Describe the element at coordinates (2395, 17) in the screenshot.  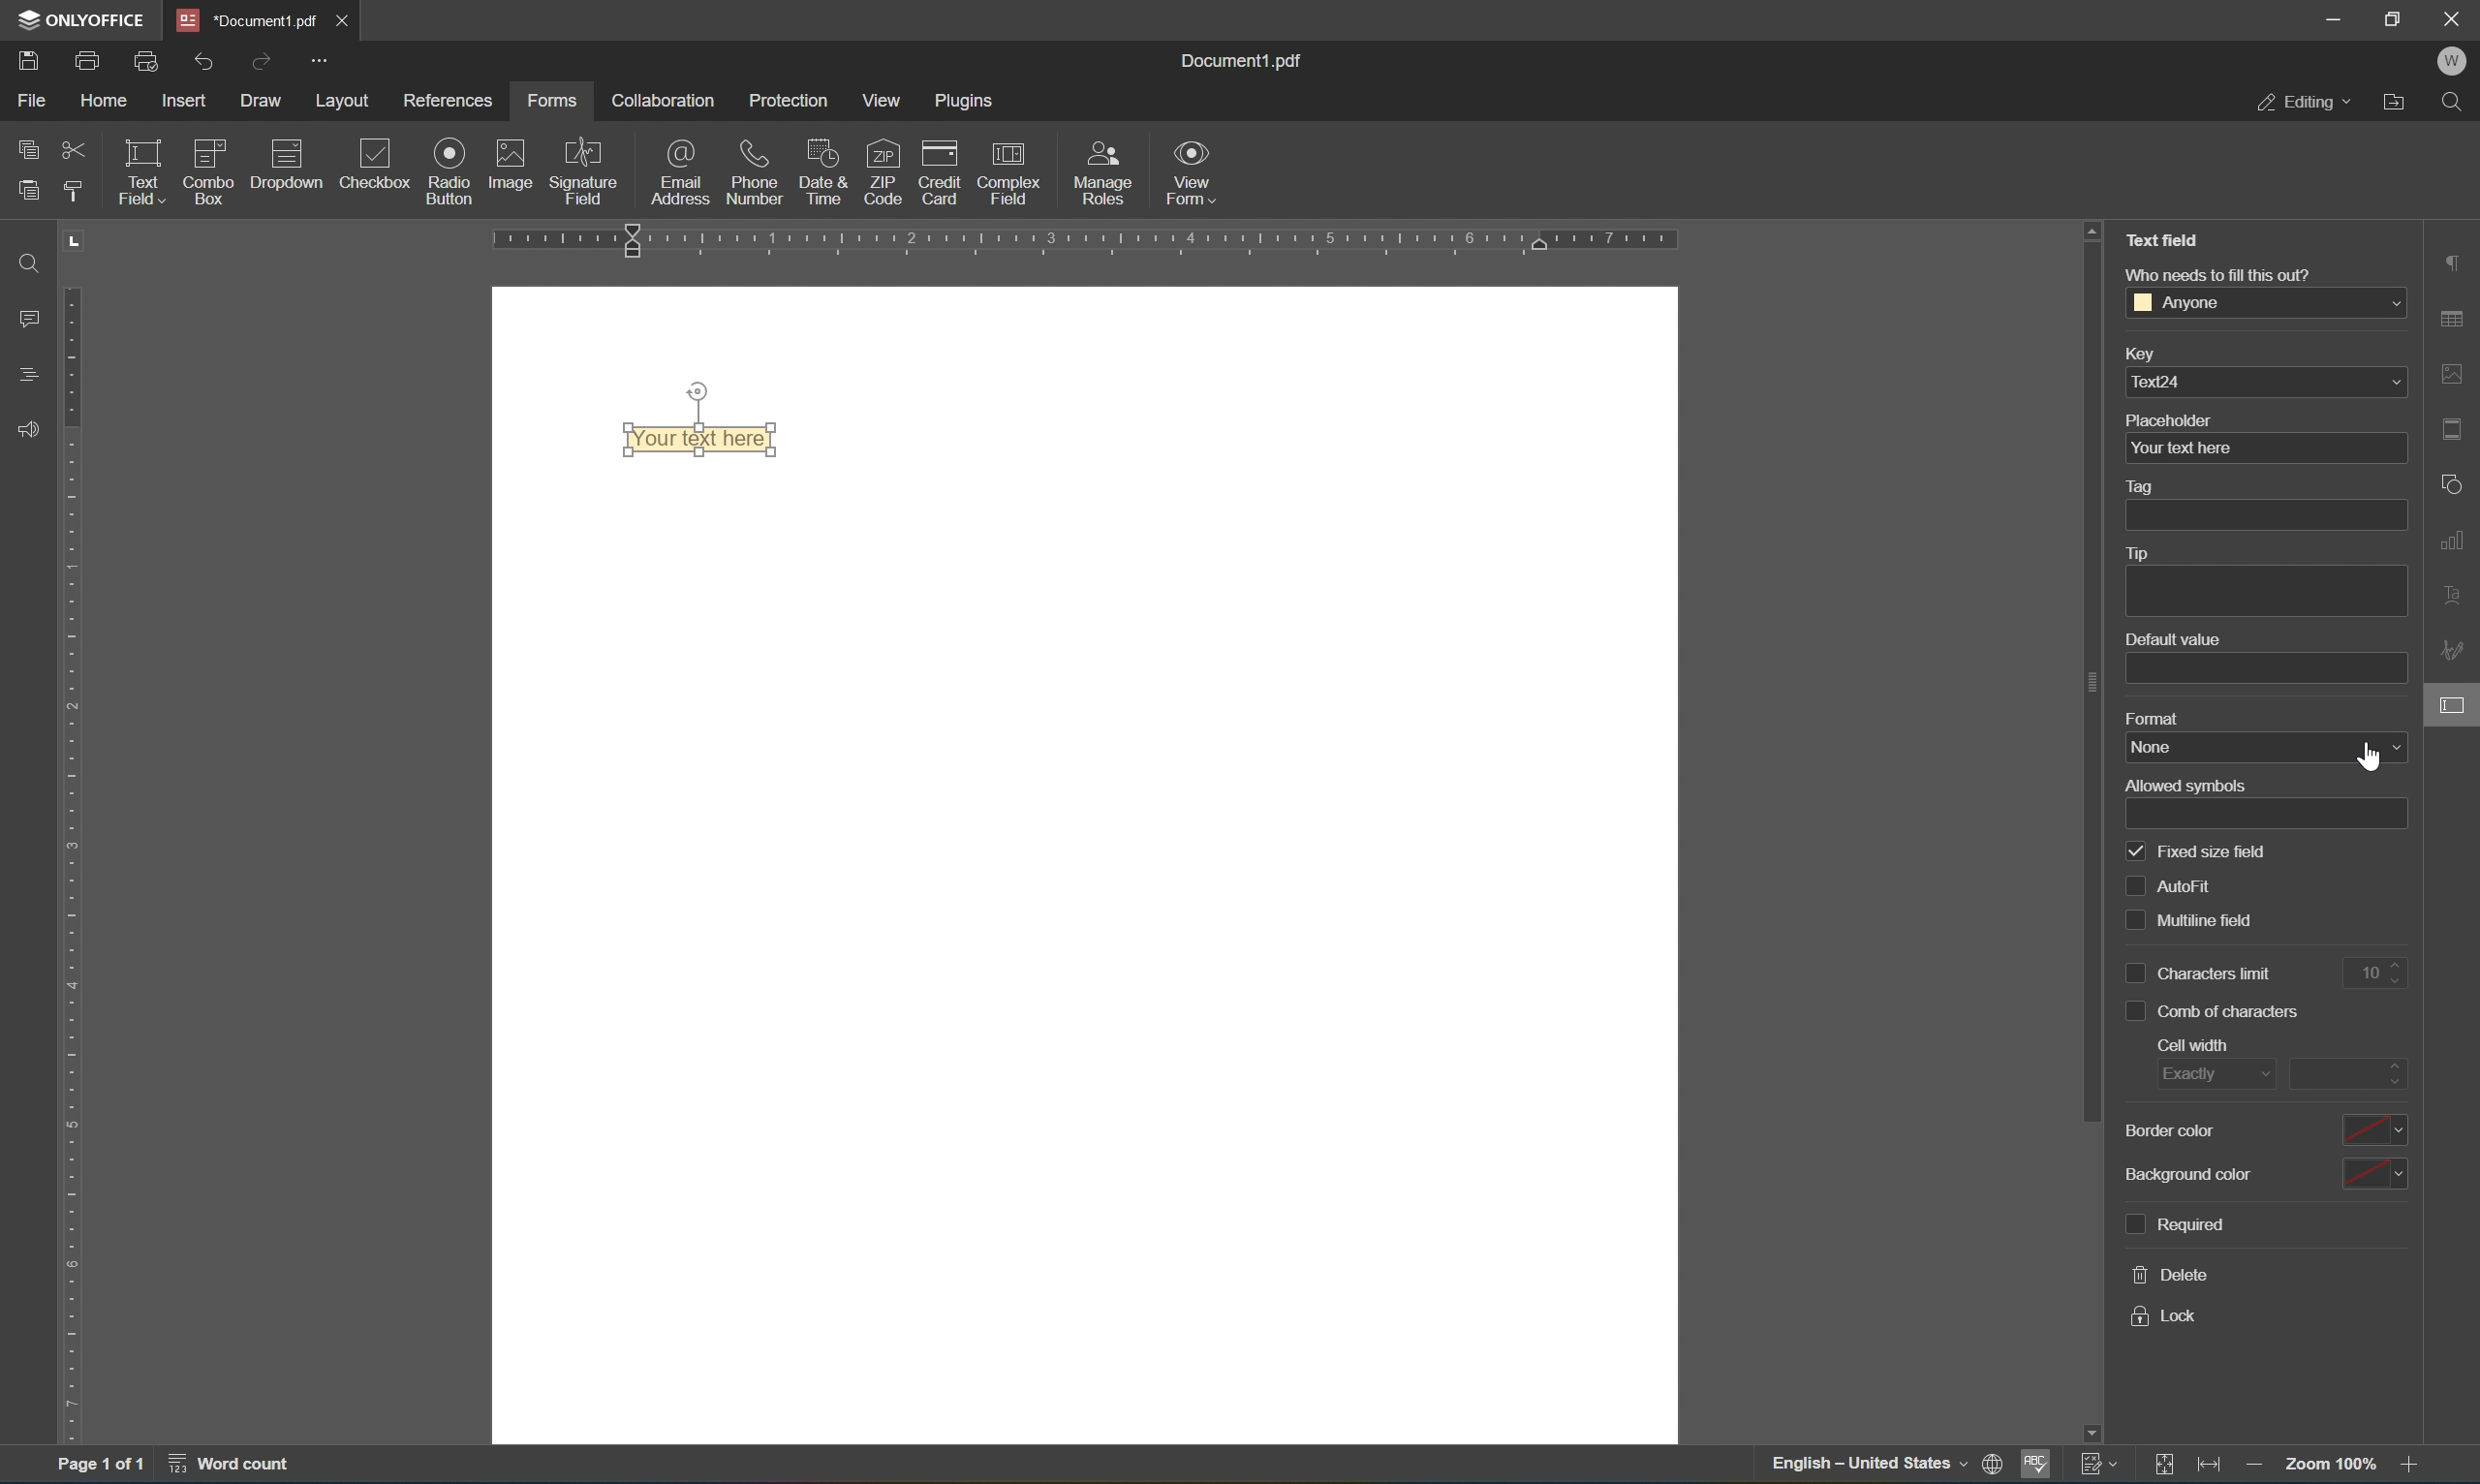
I see `restore down` at that location.